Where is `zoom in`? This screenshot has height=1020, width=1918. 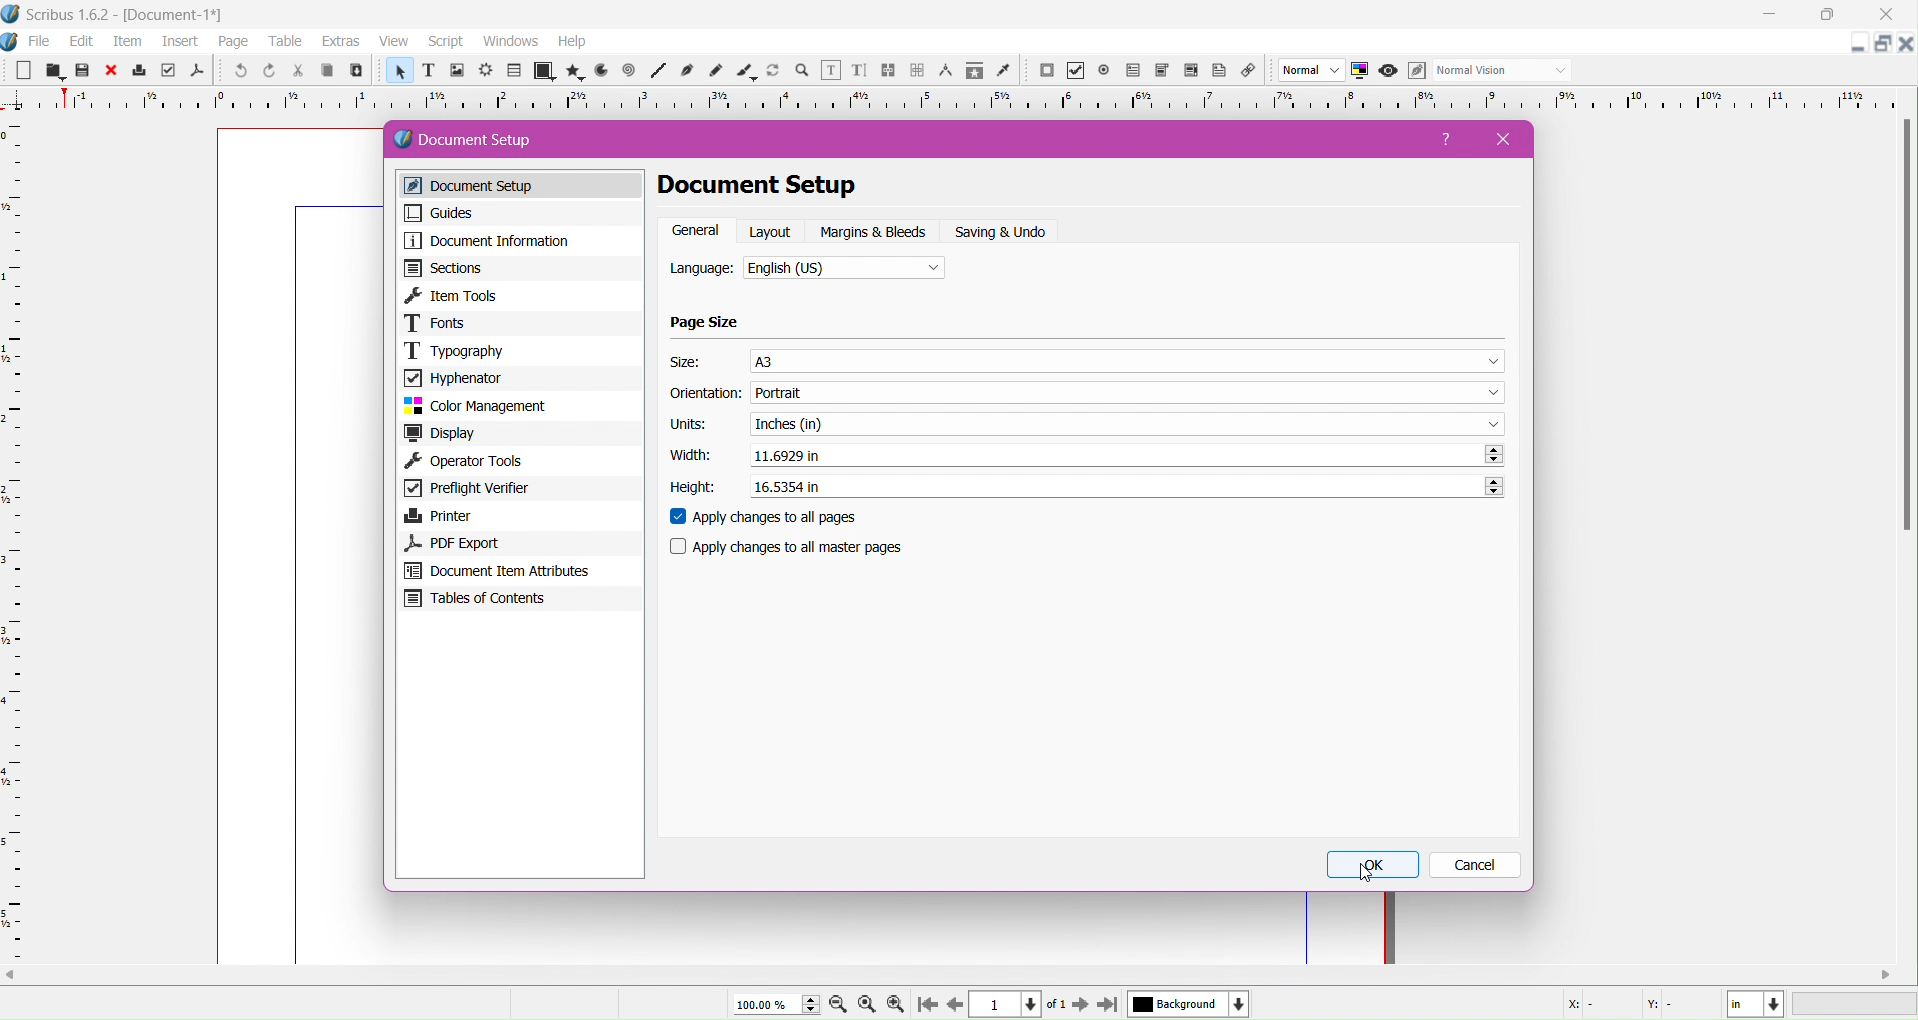 zoom in is located at coordinates (895, 1005).